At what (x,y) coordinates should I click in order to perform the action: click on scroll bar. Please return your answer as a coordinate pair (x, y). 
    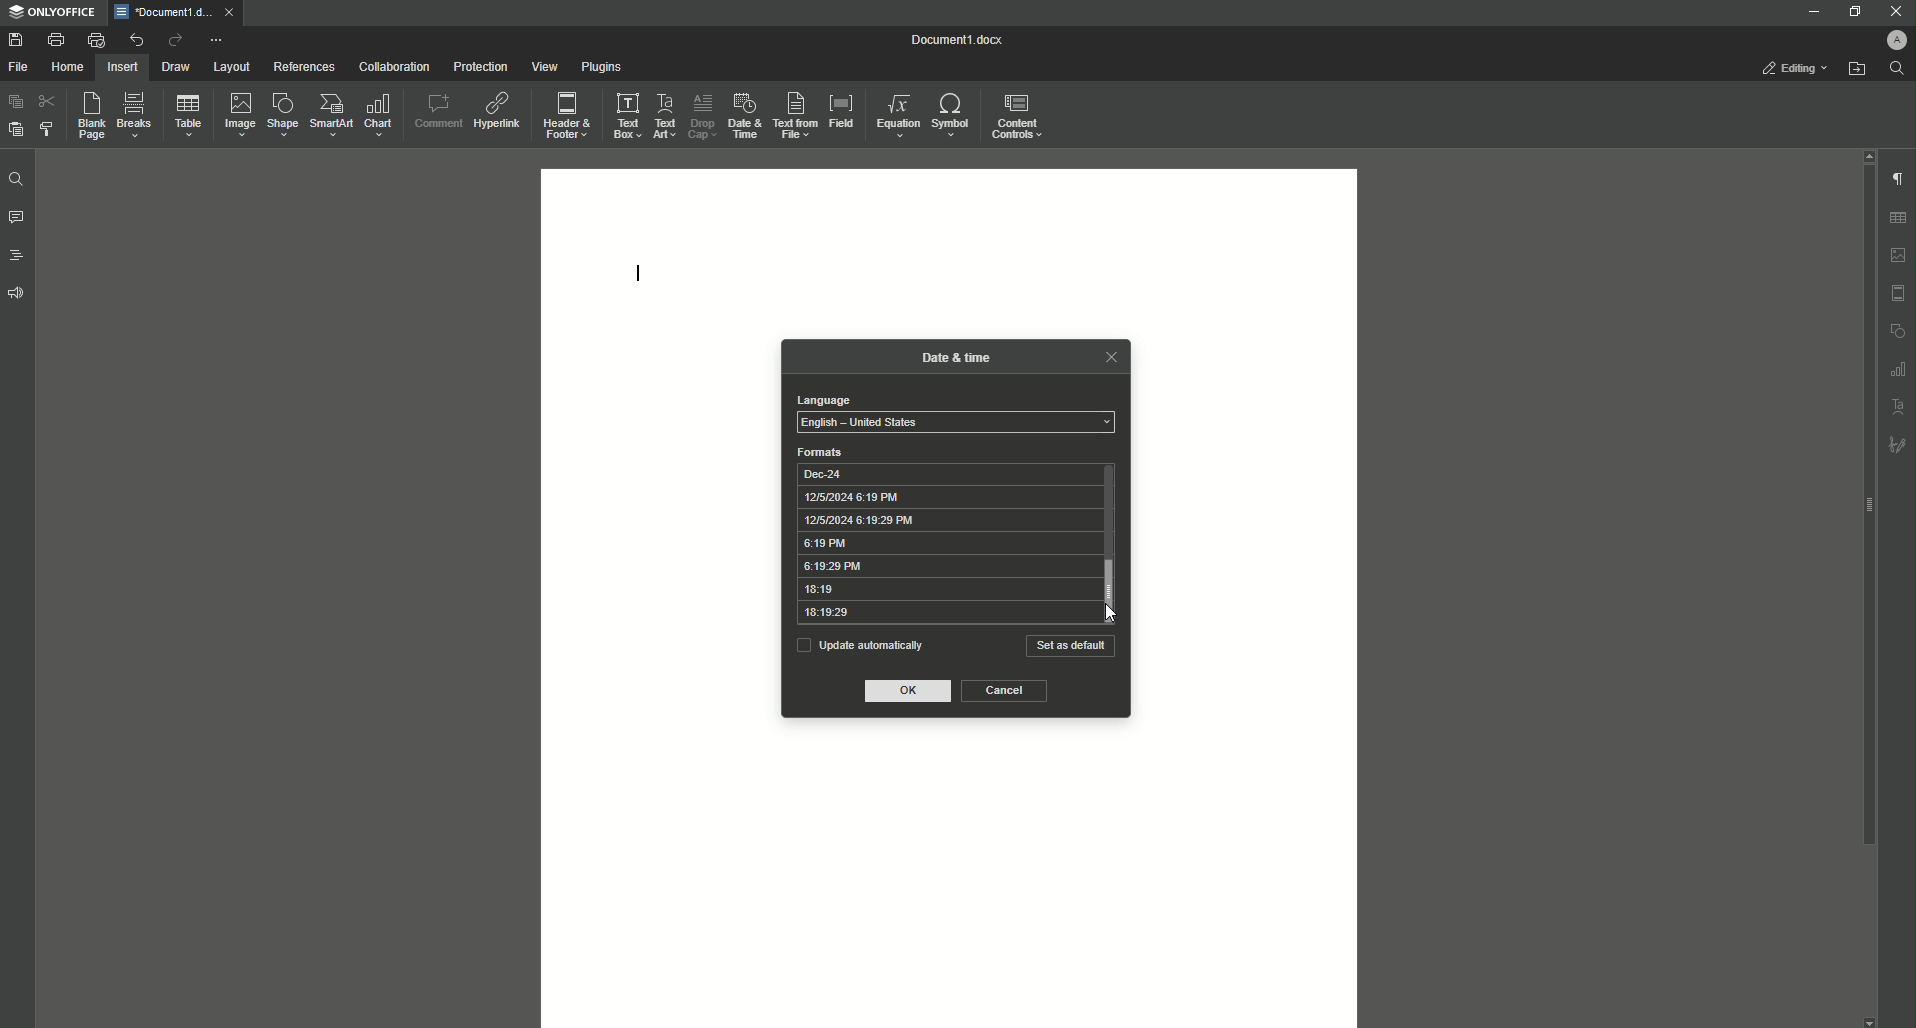
    Looking at the image, I should click on (1865, 506).